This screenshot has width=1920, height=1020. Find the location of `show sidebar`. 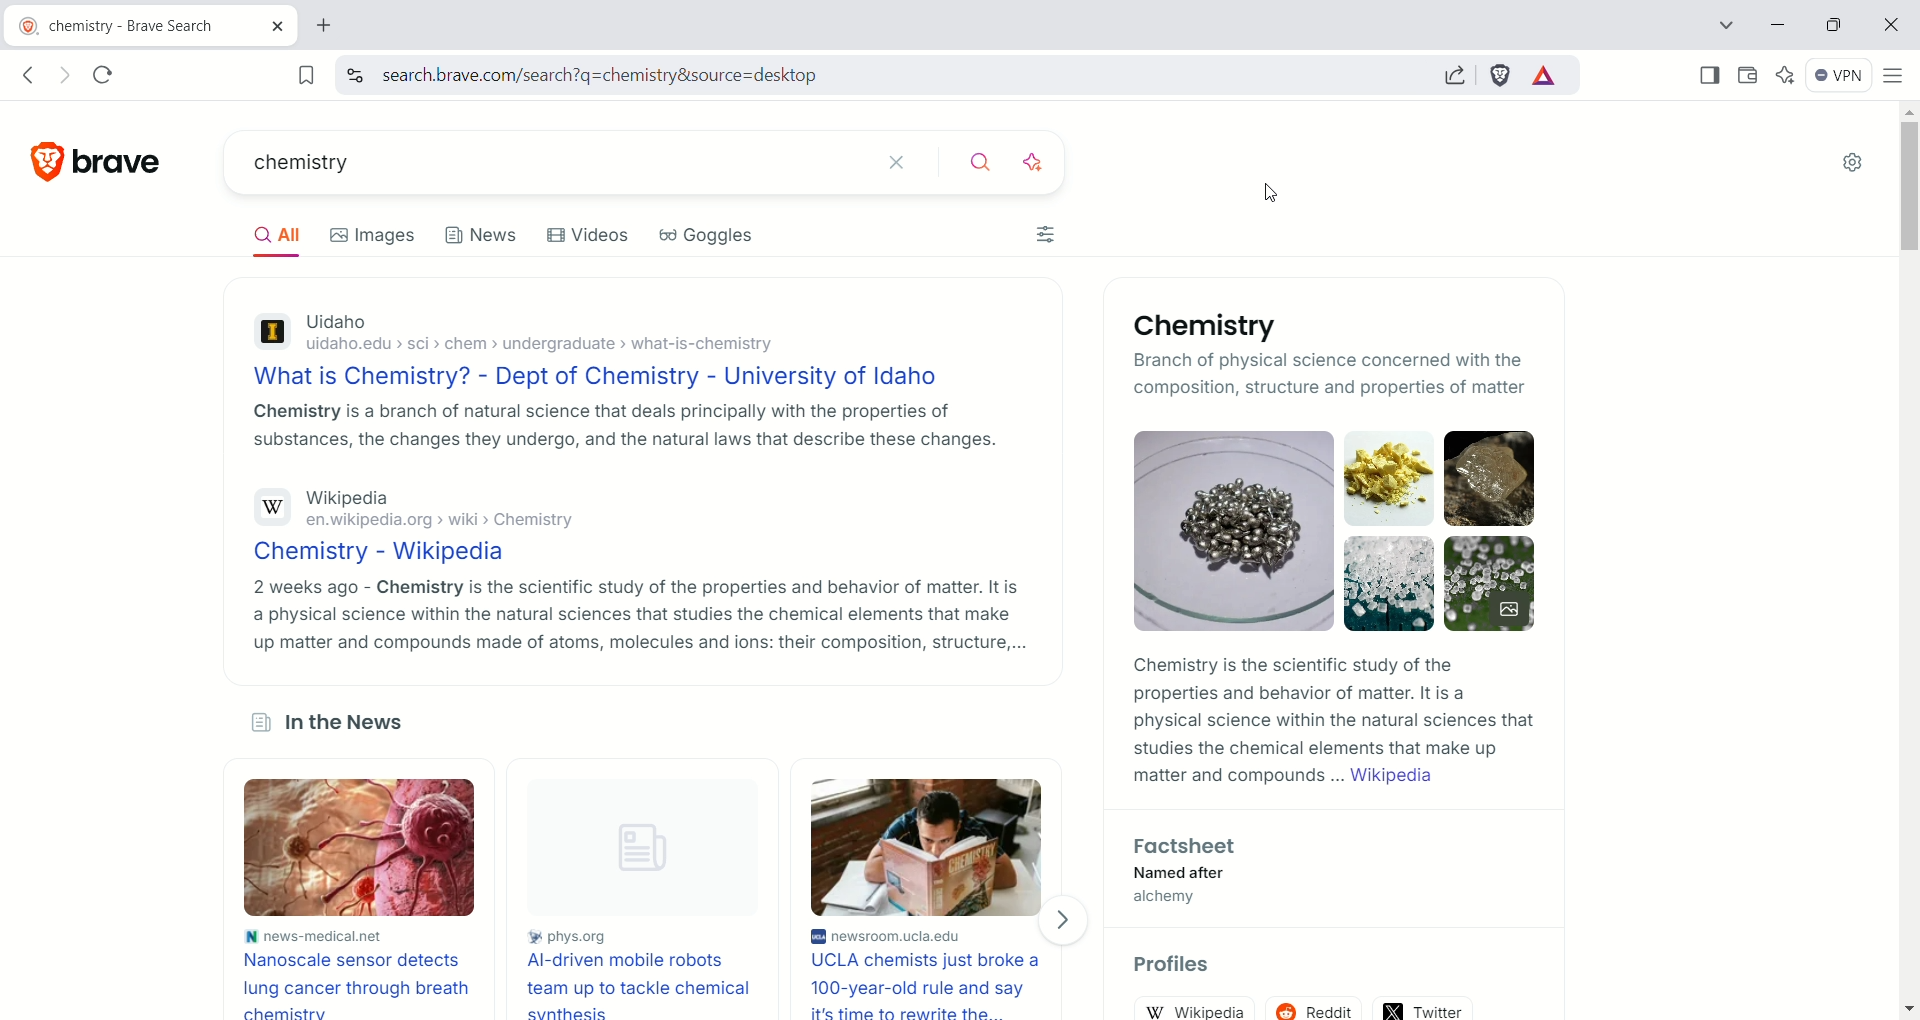

show sidebar is located at coordinates (1707, 75).